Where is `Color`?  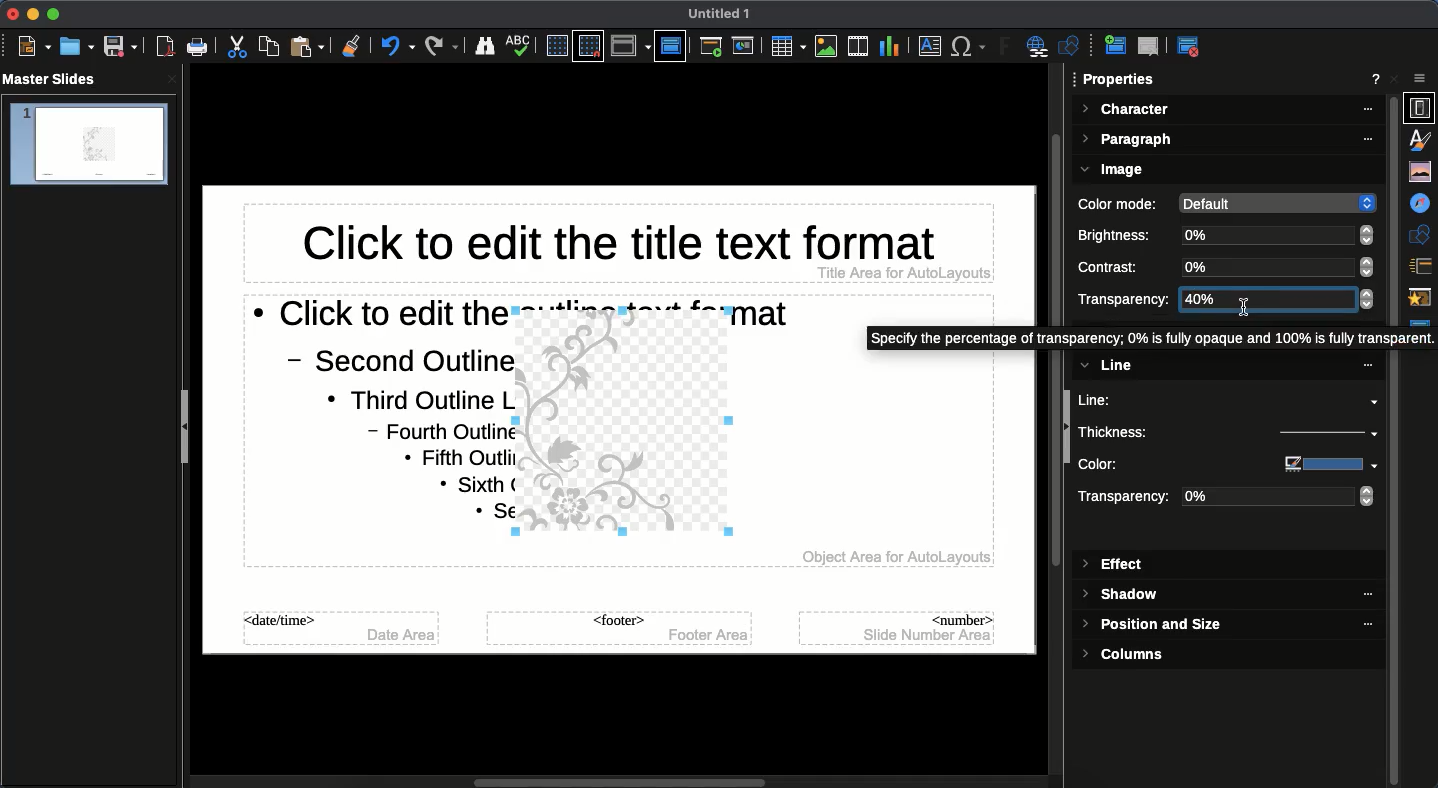
Color is located at coordinates (1157, 465).